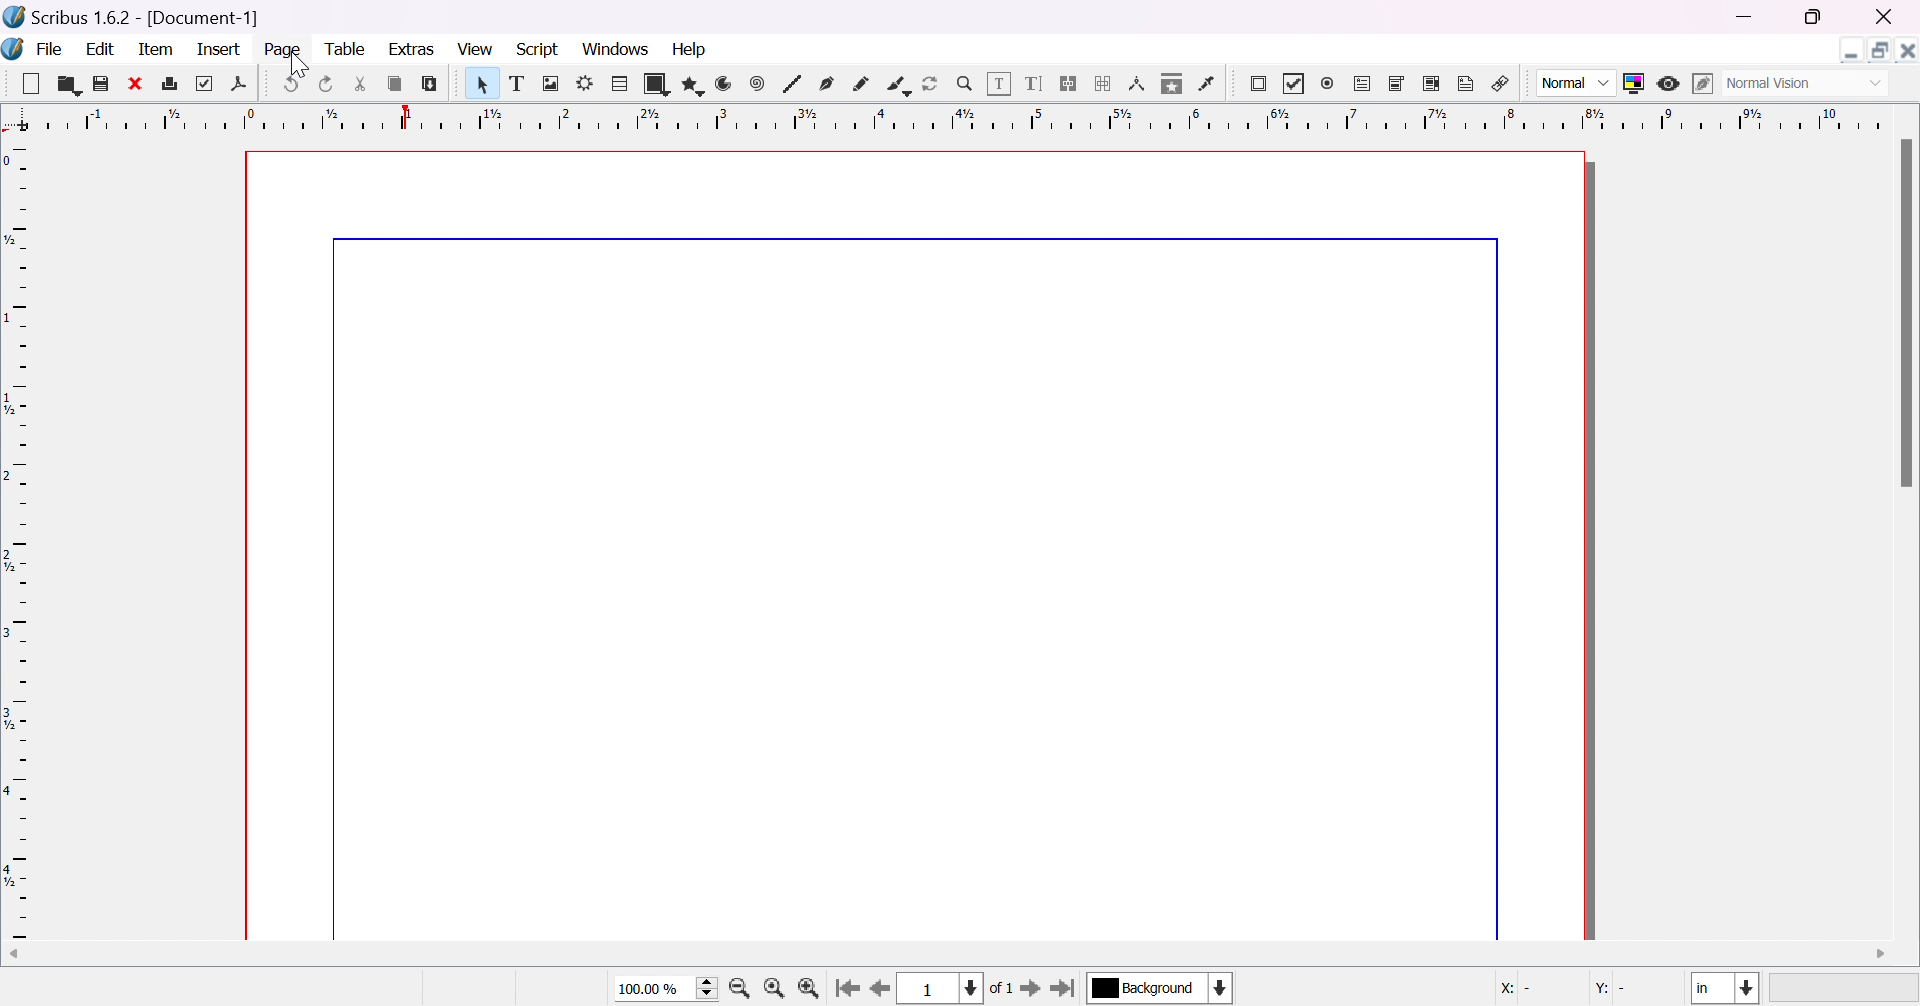  What do you see at coordinates (796, 85) in the screenshot?
I see `line` at bounding box center [796, 85].